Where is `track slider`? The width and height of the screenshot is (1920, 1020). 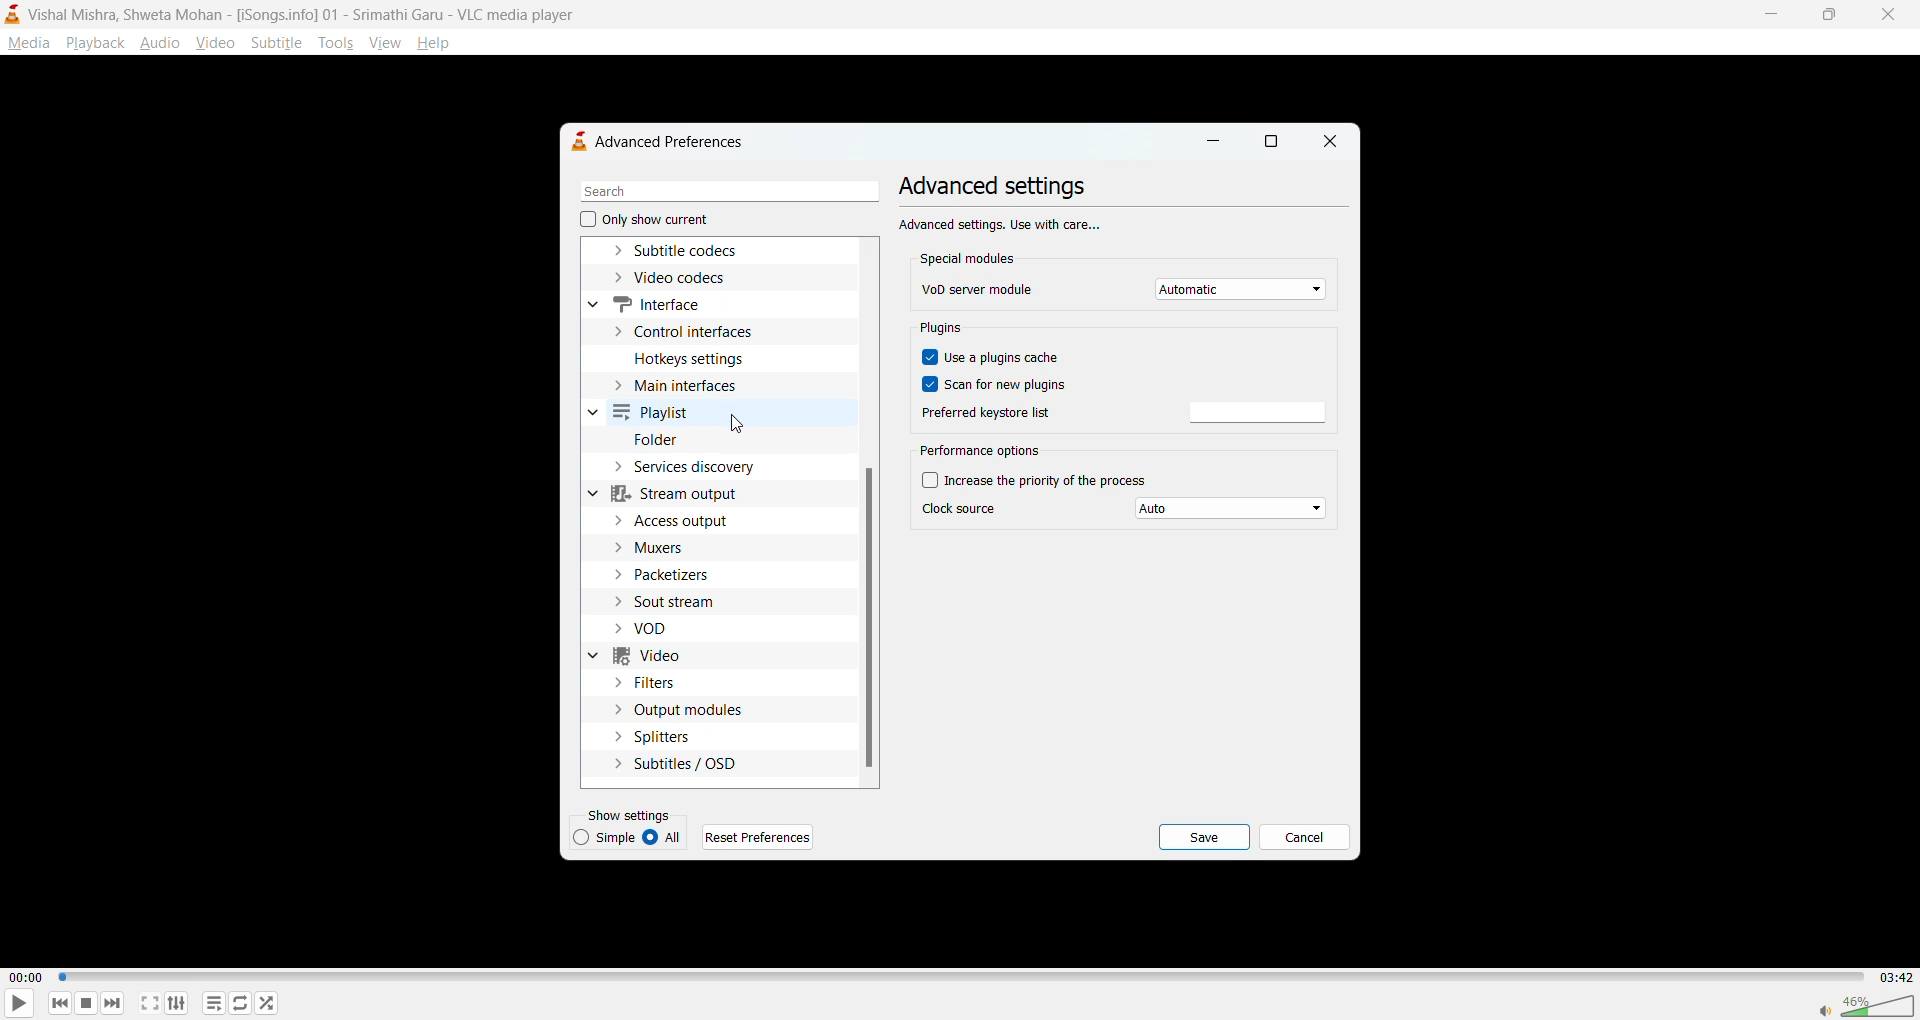 track slider is located at coordinates (958, 978).